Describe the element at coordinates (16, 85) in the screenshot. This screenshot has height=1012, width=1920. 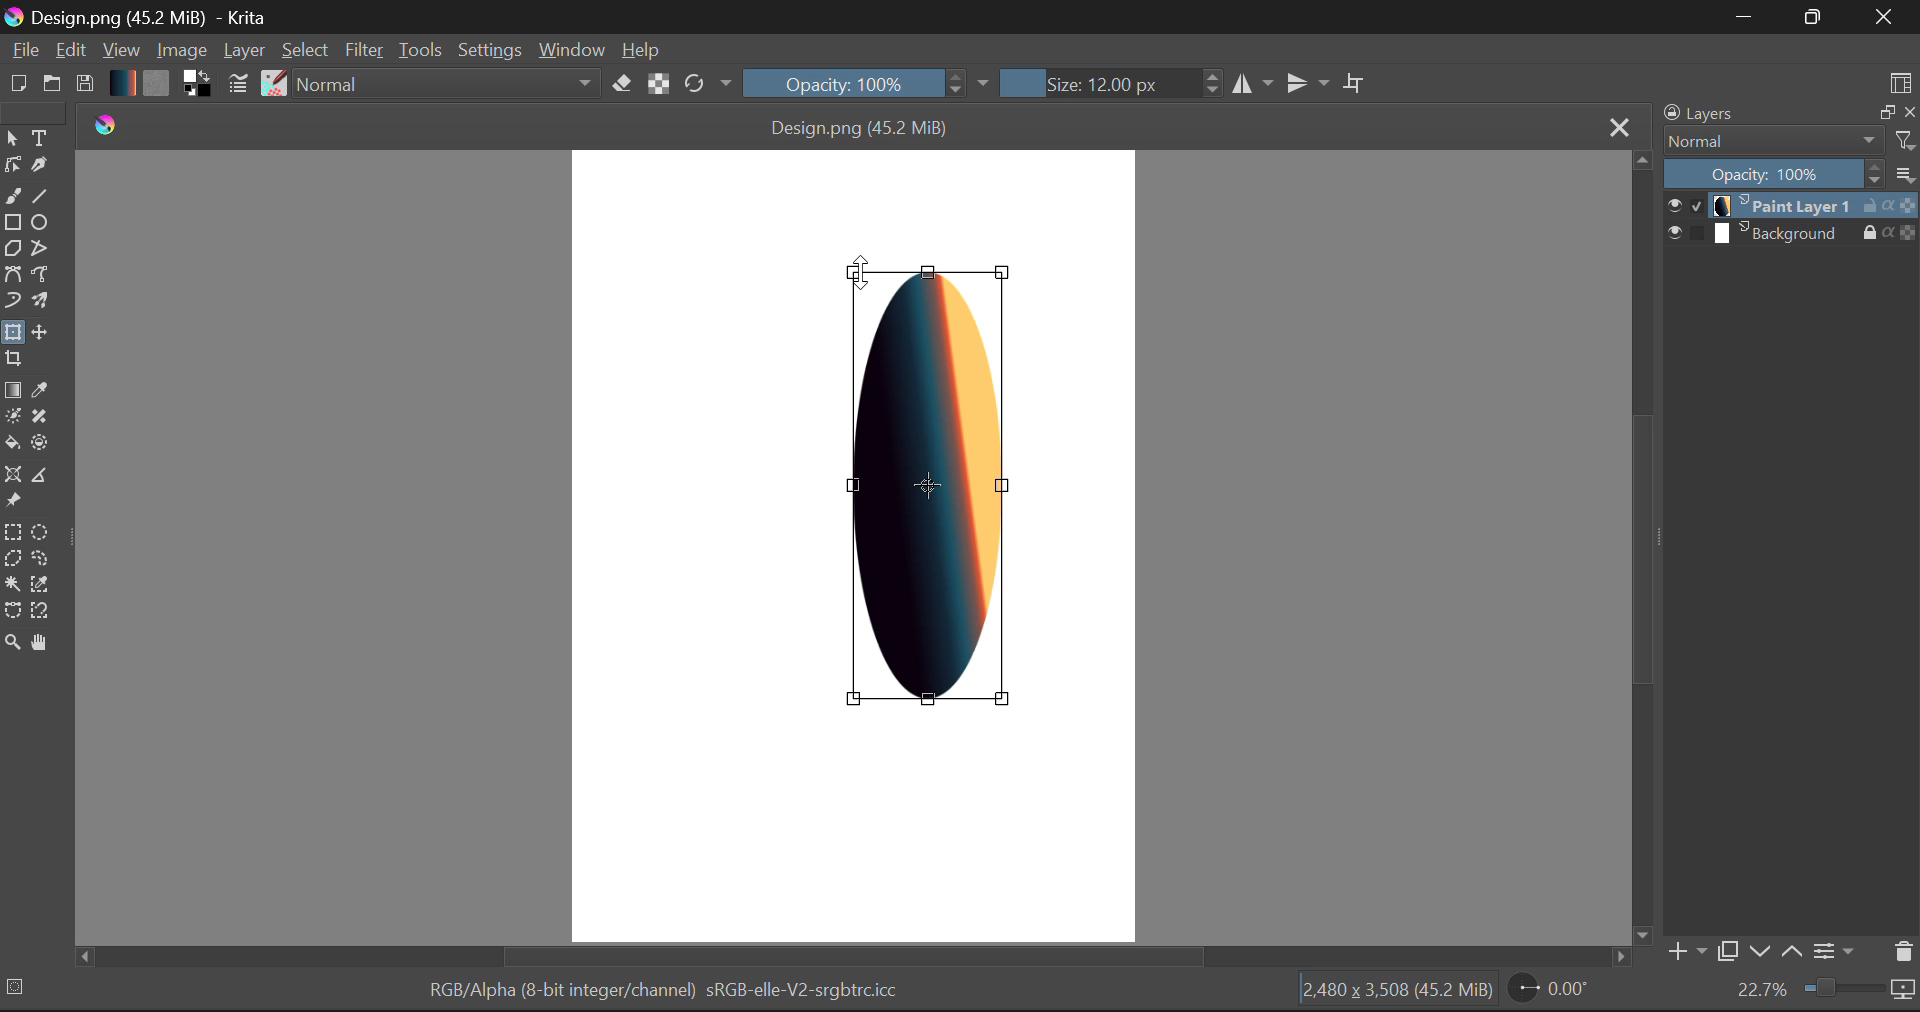
I see `New` at that location.